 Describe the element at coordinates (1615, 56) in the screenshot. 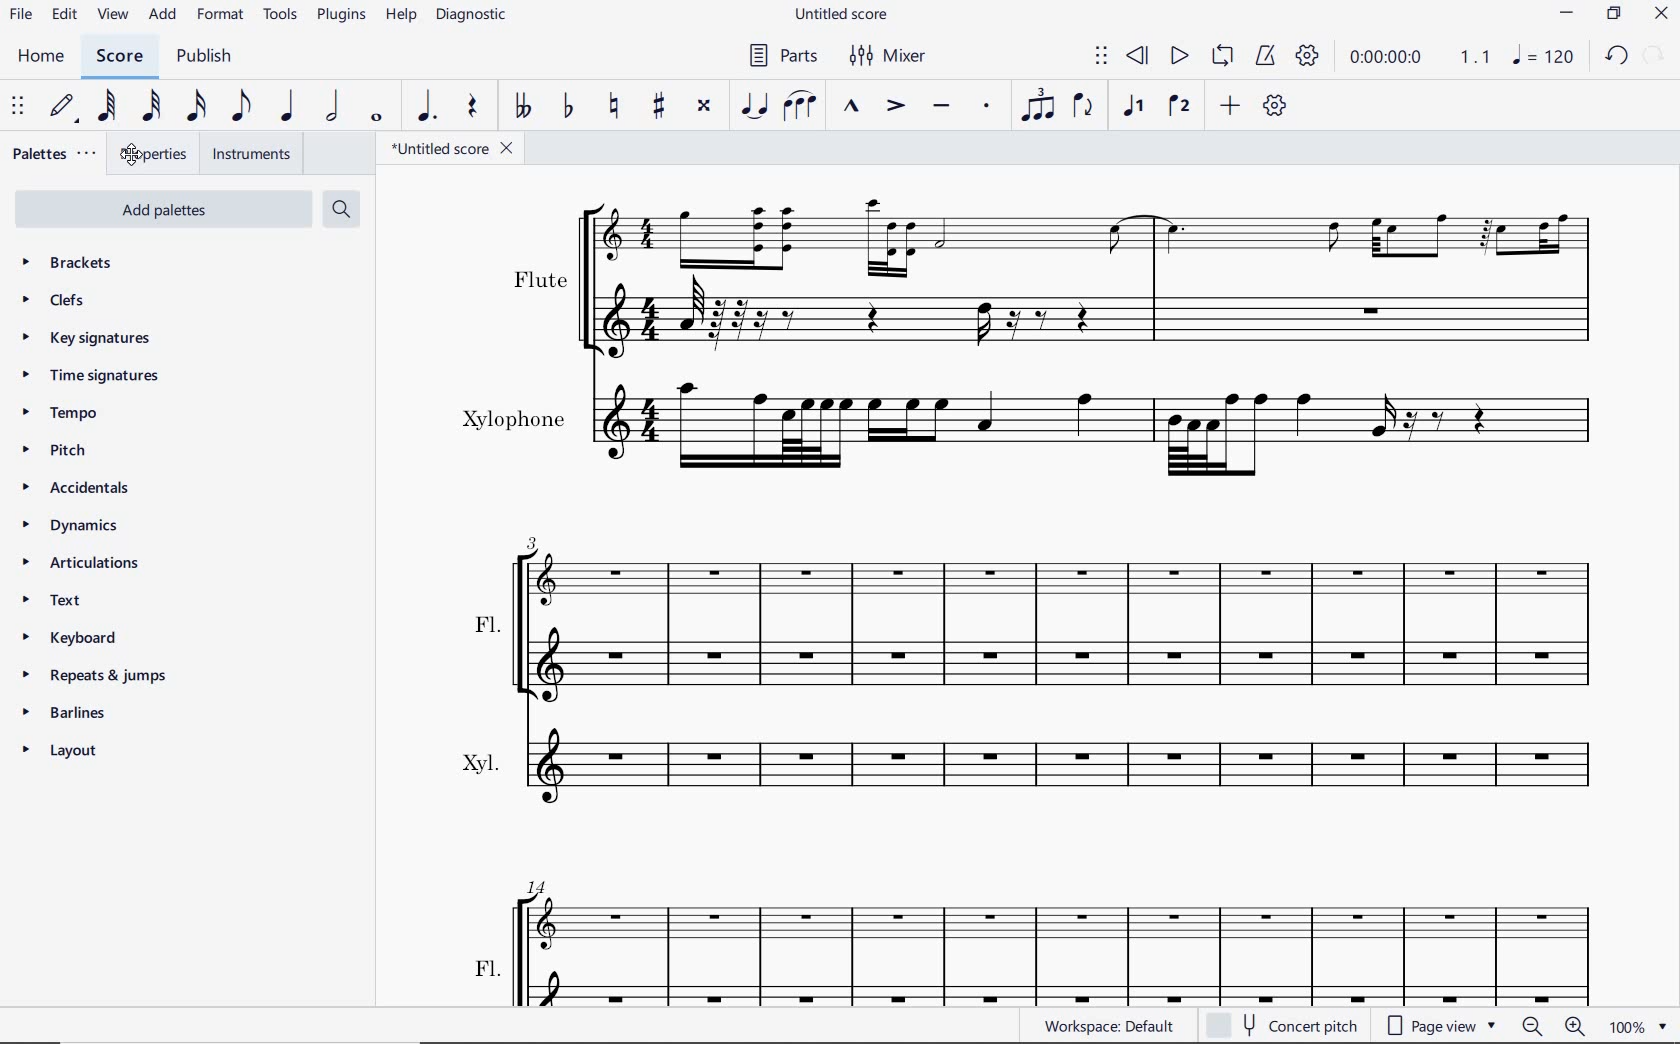

I see `UNDO` at that location.